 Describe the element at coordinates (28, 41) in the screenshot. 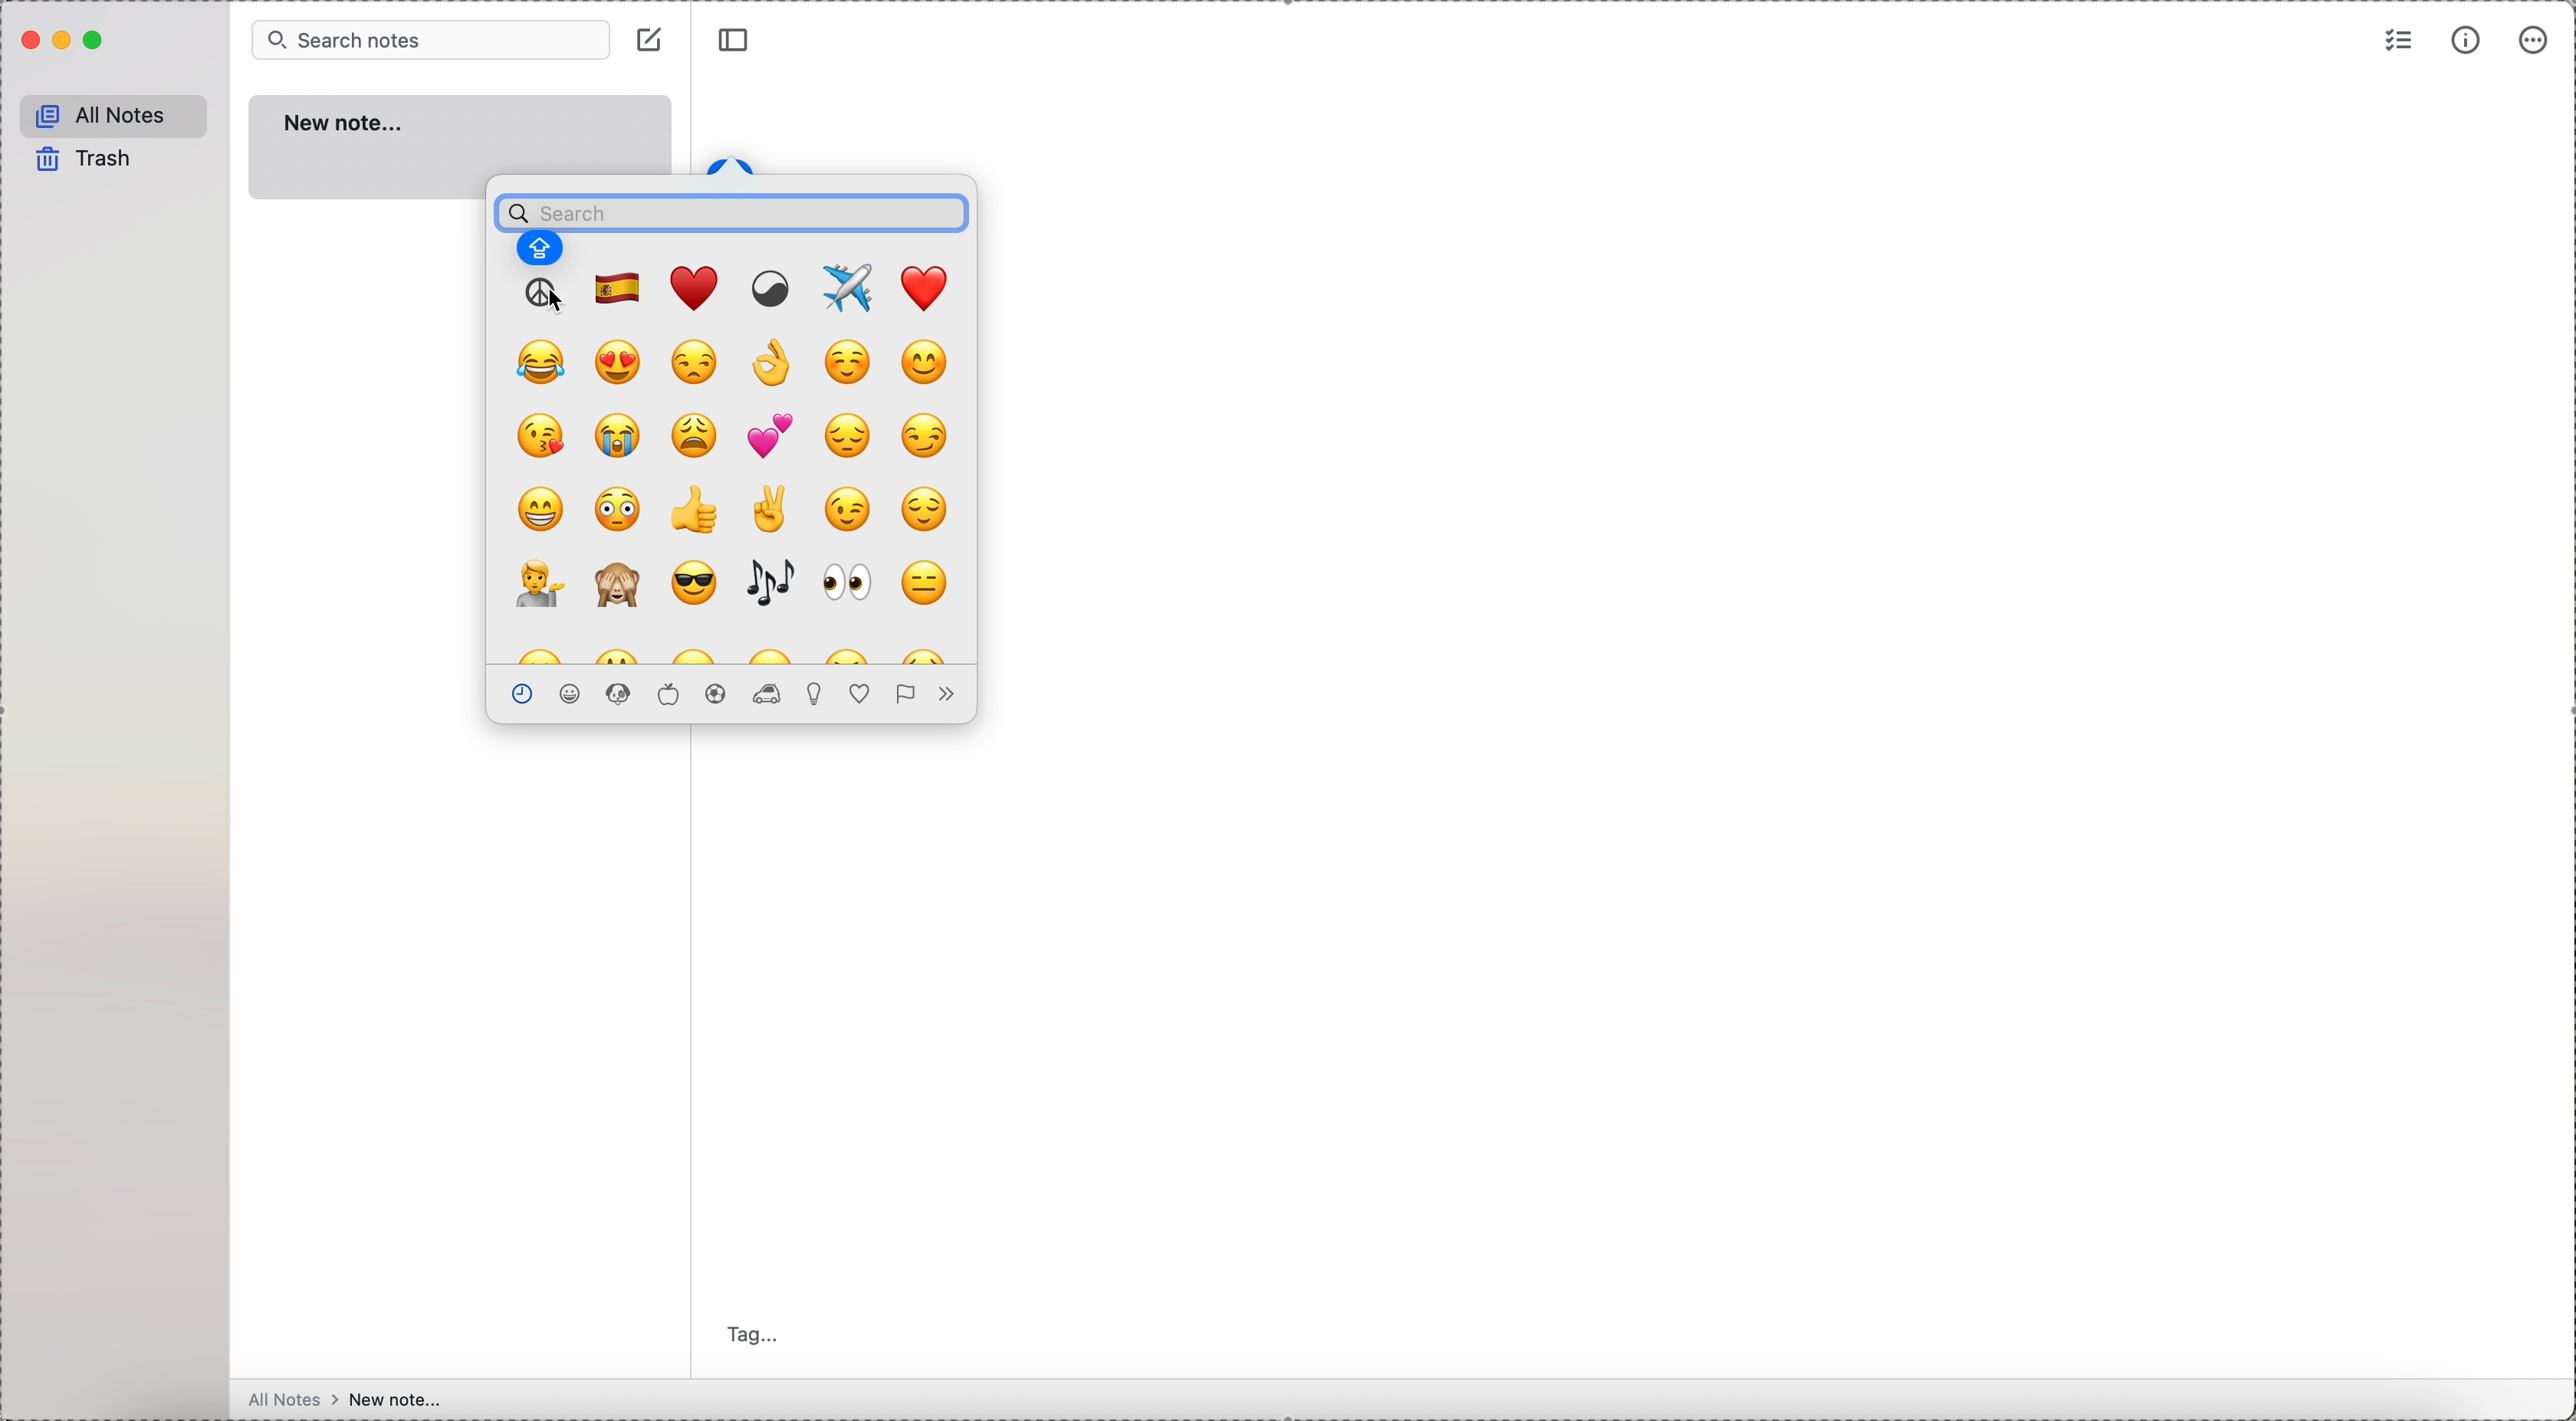

I see `close Simplenote` at that location.